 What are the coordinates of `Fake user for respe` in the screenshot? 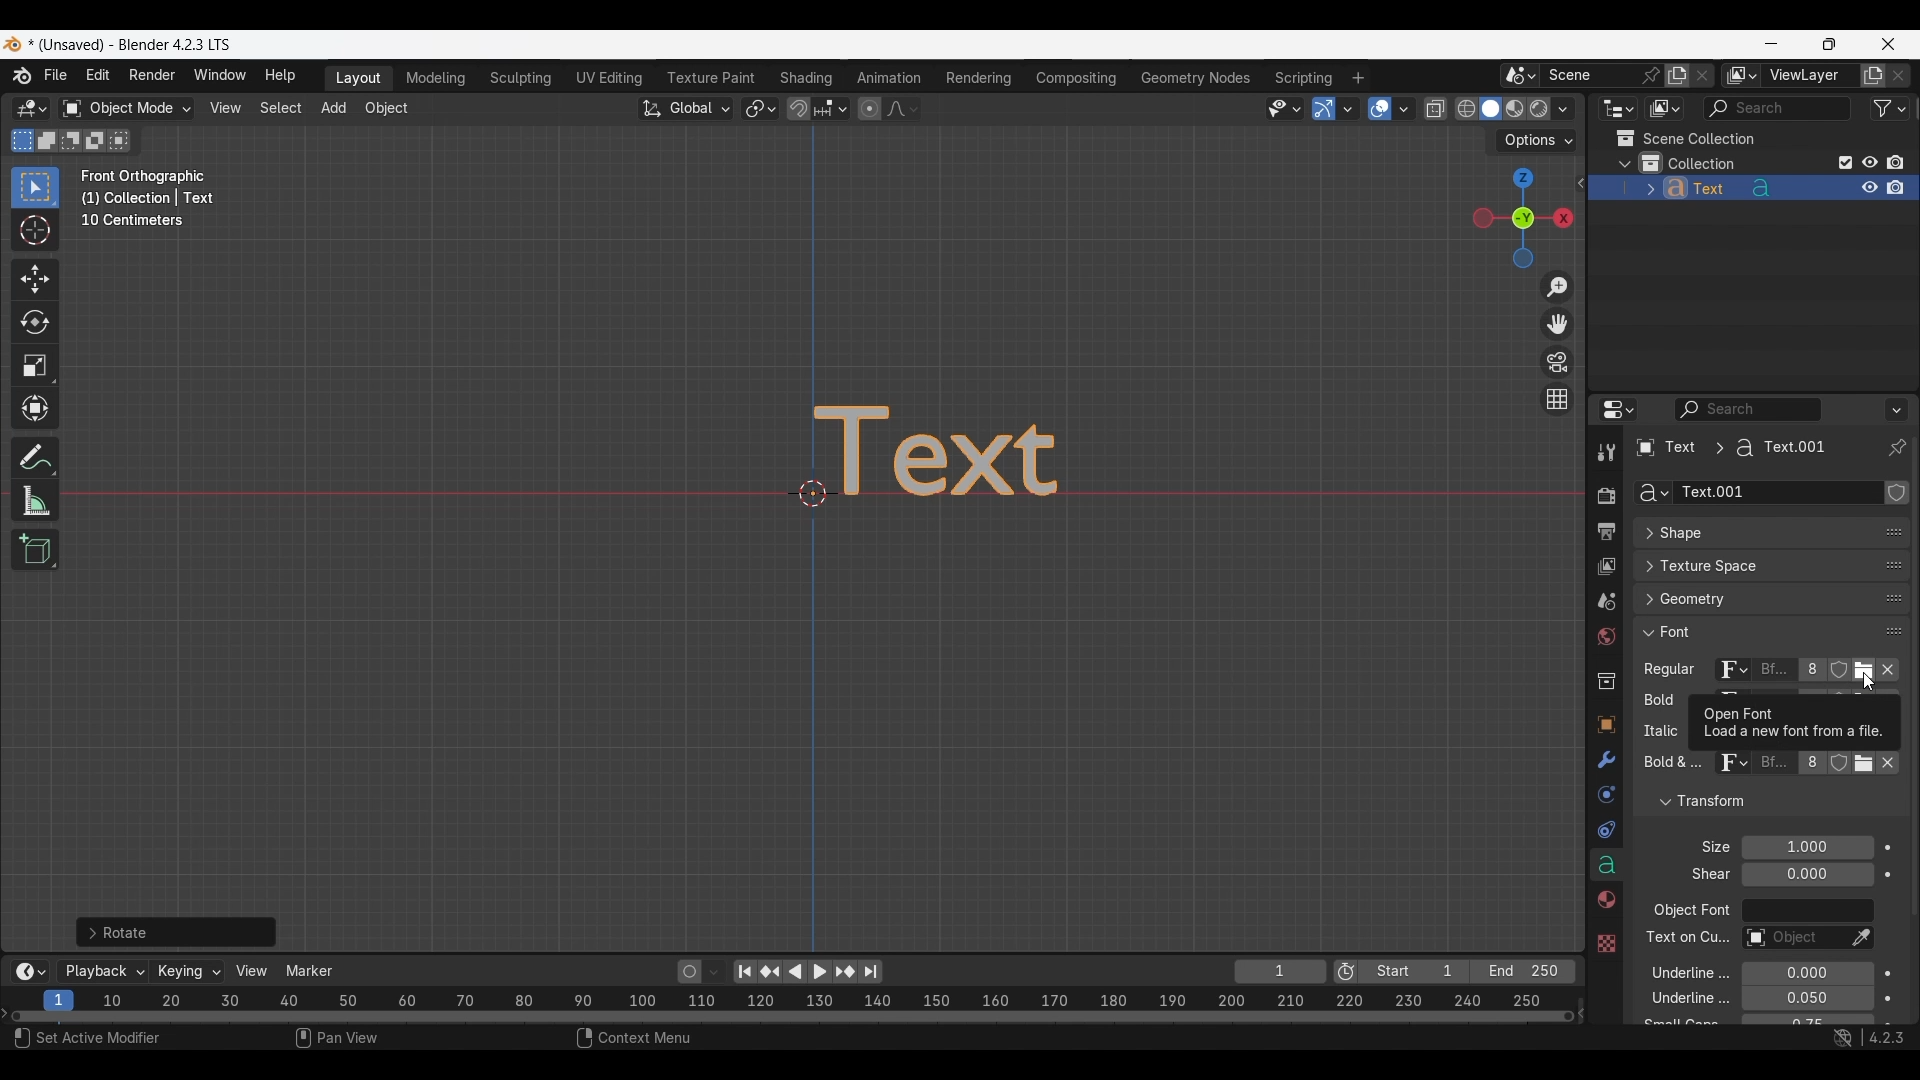 It's located at (1838, 674).